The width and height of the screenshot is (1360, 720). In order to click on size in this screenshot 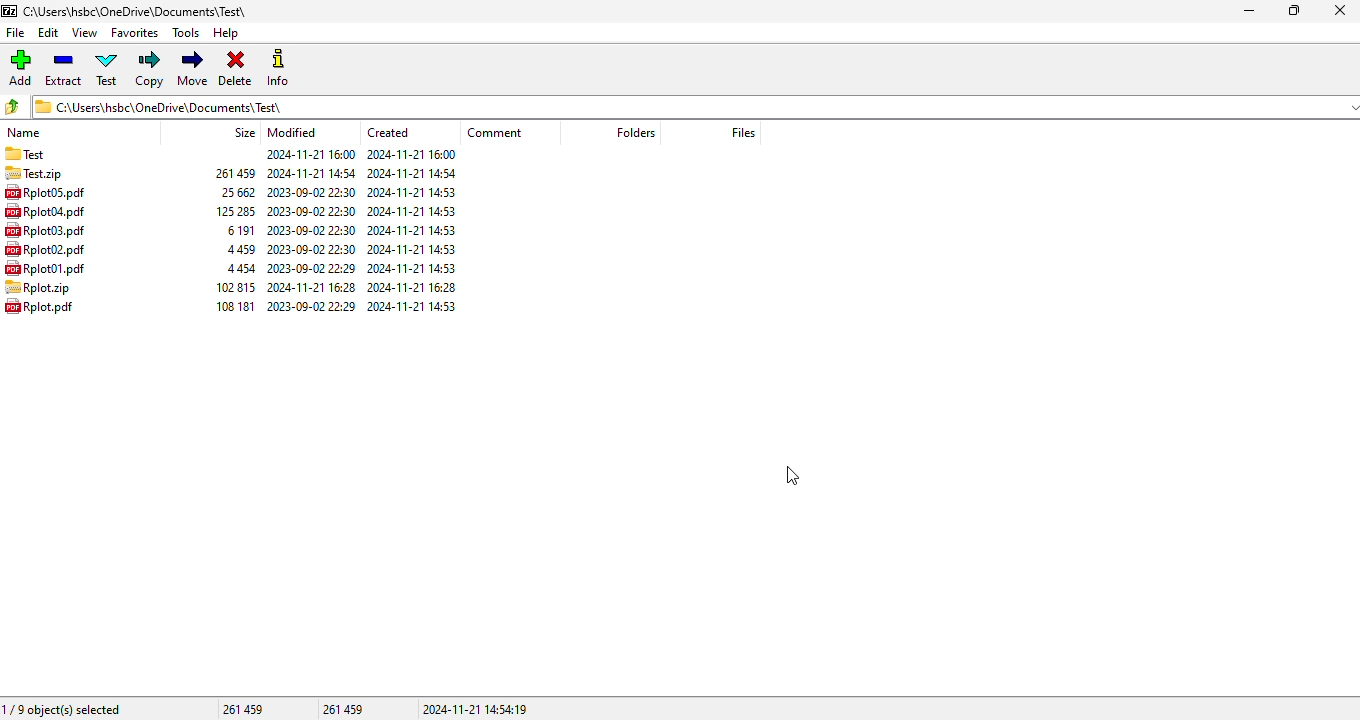, I will do `click(238, 230)`.